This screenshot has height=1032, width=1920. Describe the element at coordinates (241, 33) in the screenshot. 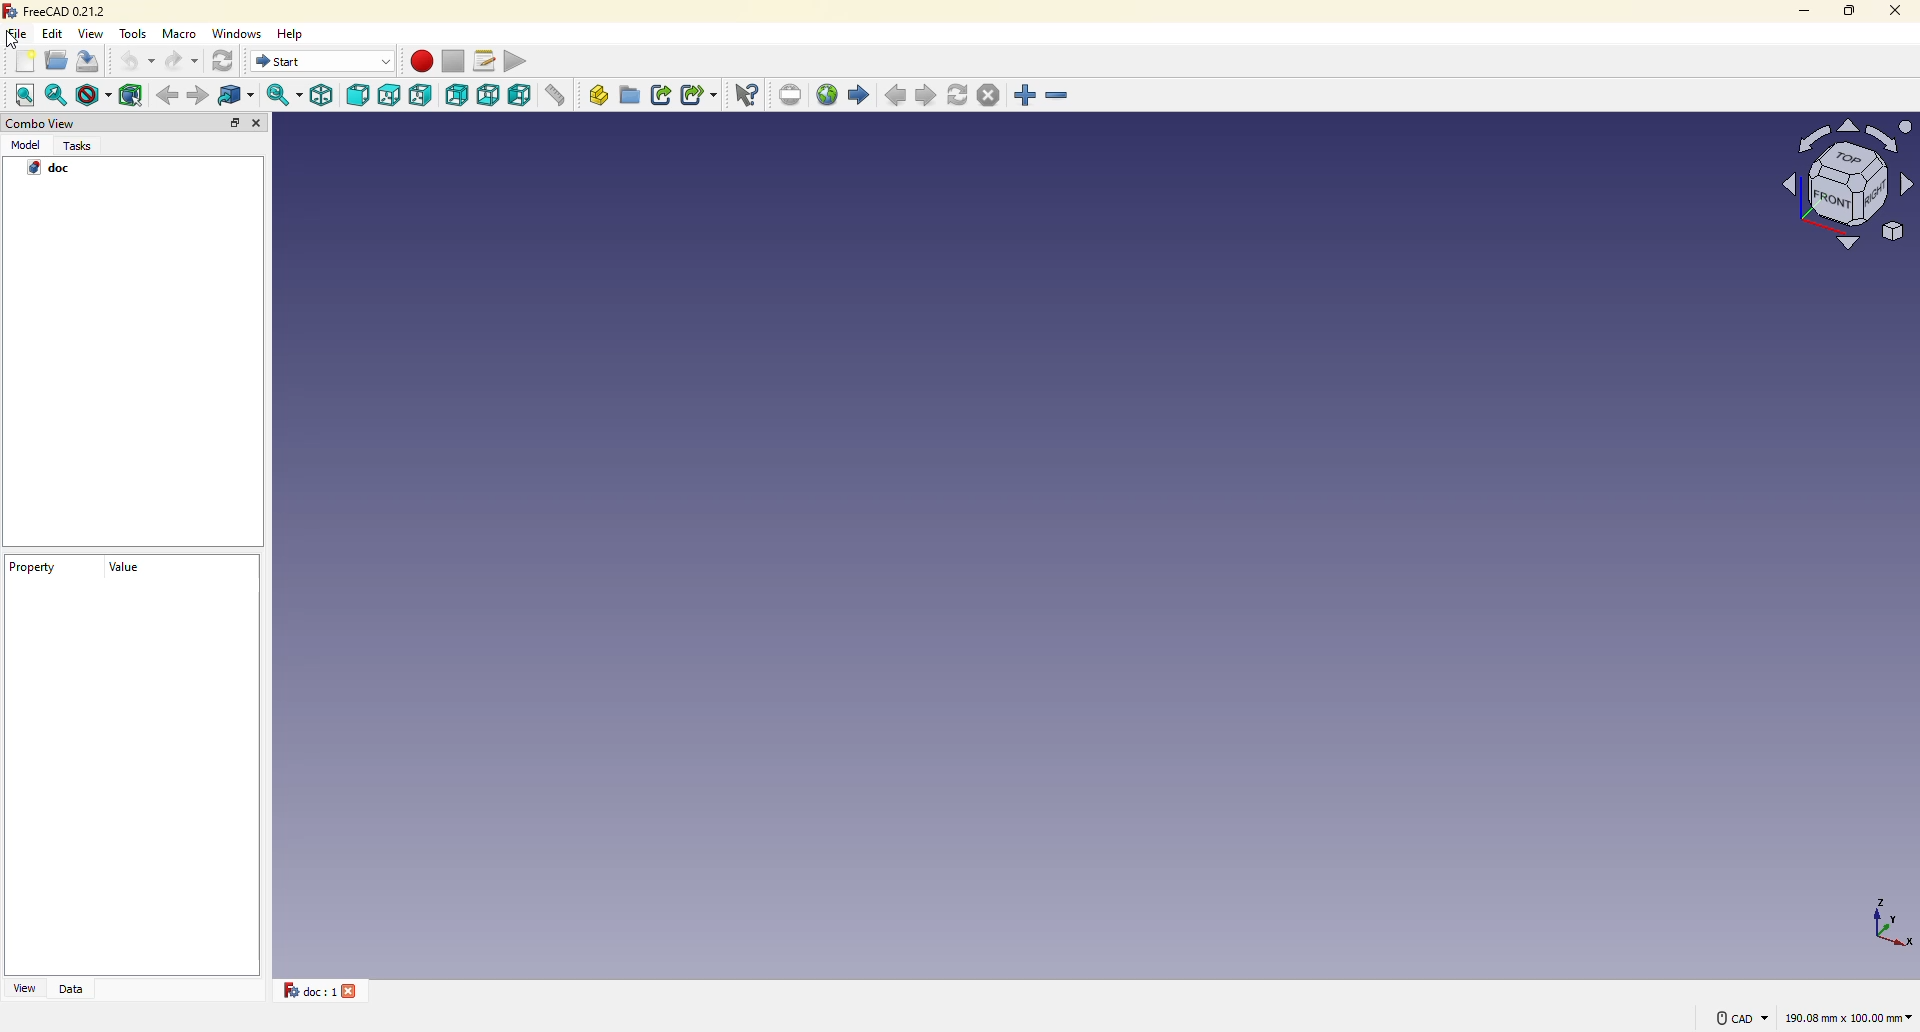

I see `windows` at that location.